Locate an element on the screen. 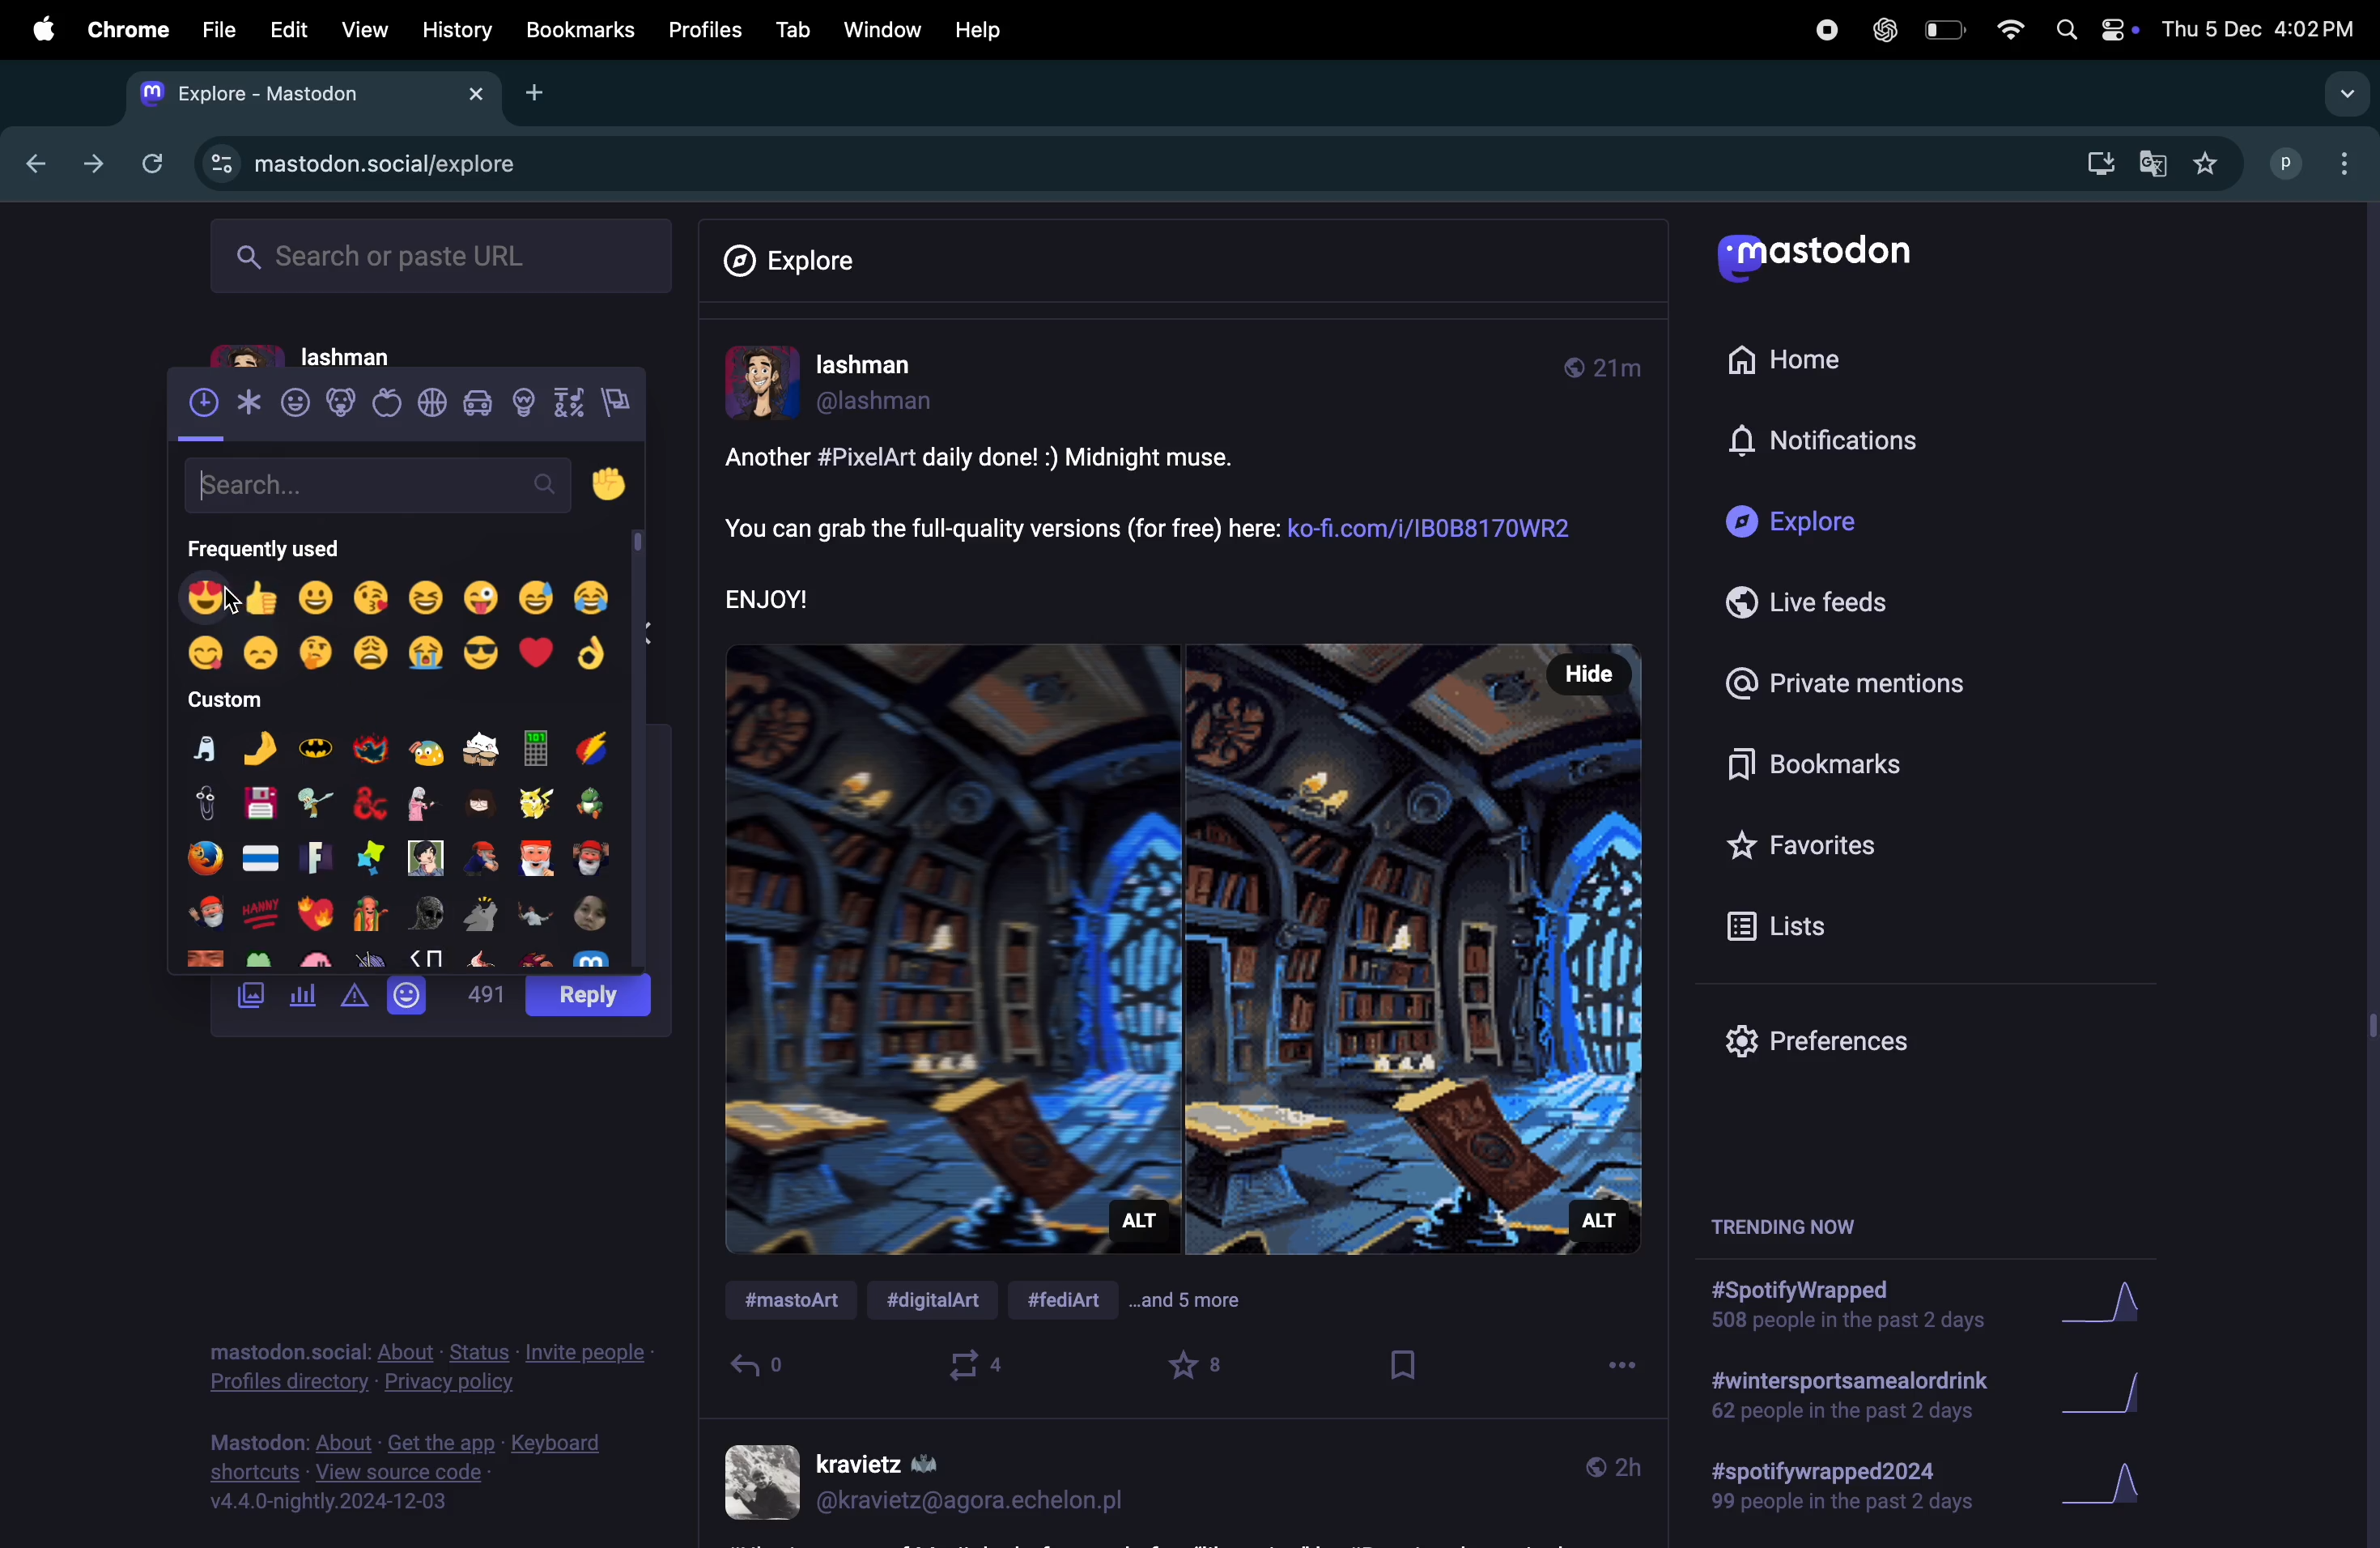 Image resolution: width=2380 pixels, height=1548 pixels. mastdon tab is located at coordinates (322, 96).